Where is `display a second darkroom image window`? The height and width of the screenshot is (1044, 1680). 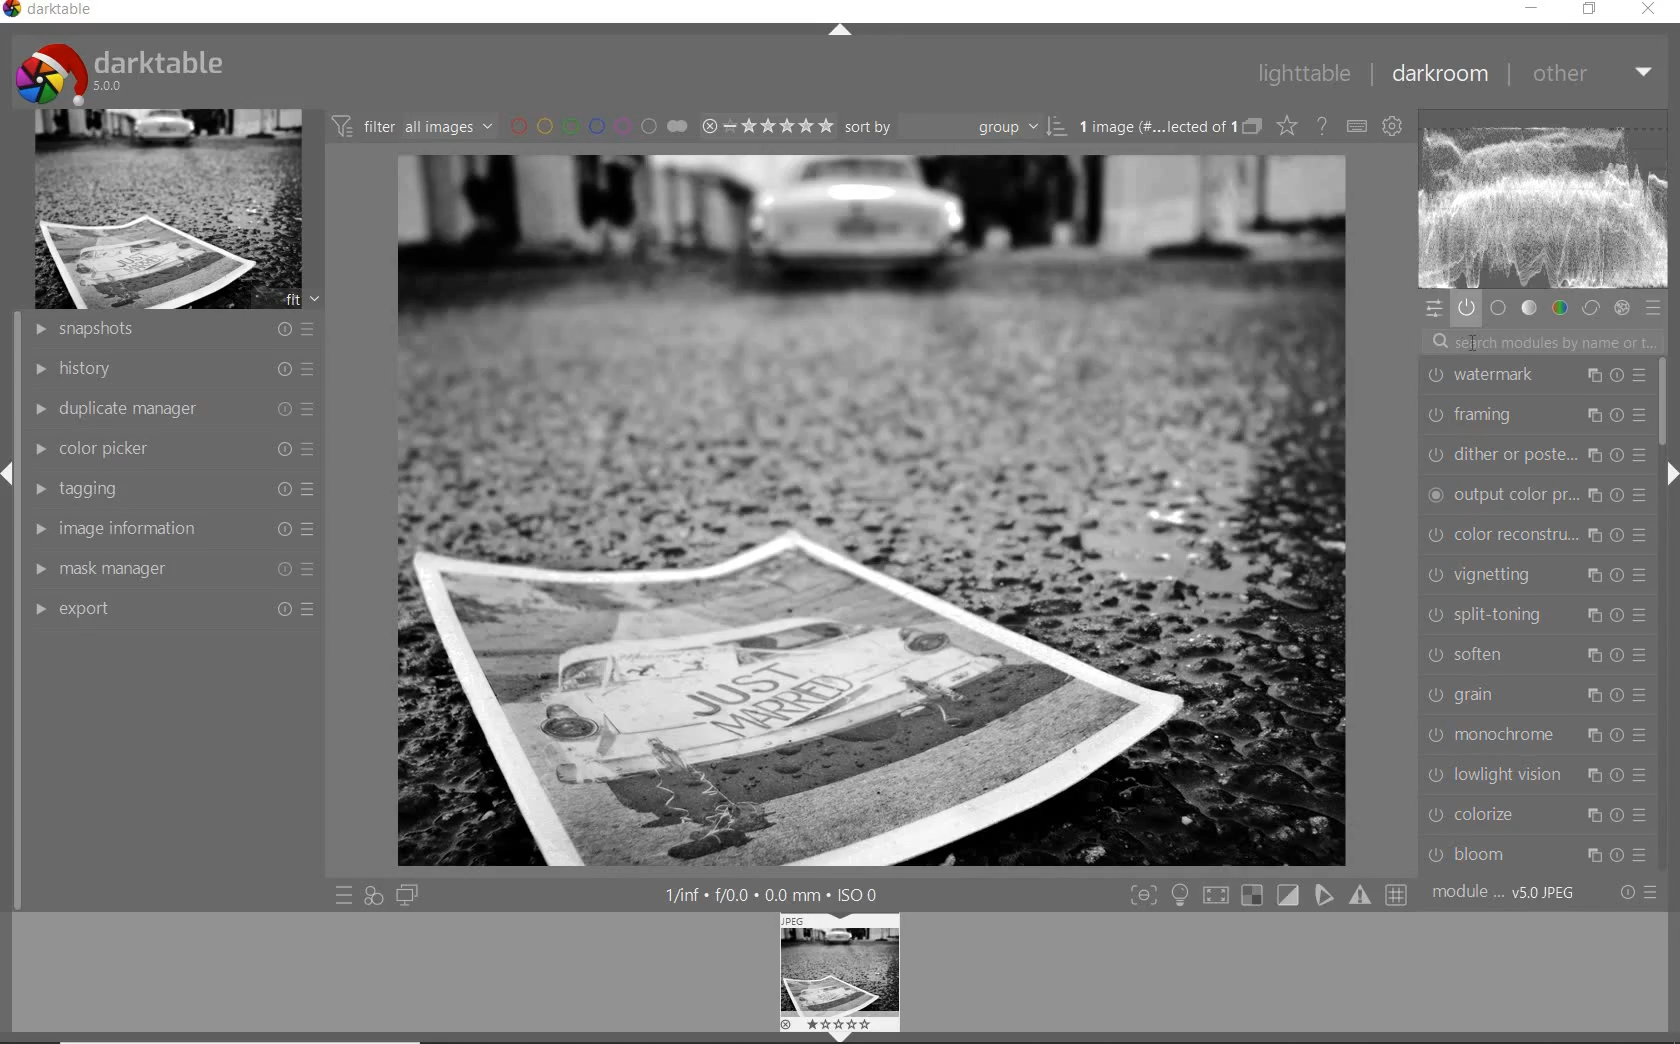
display a second darkroom image window is located at coordinates (406, 895).